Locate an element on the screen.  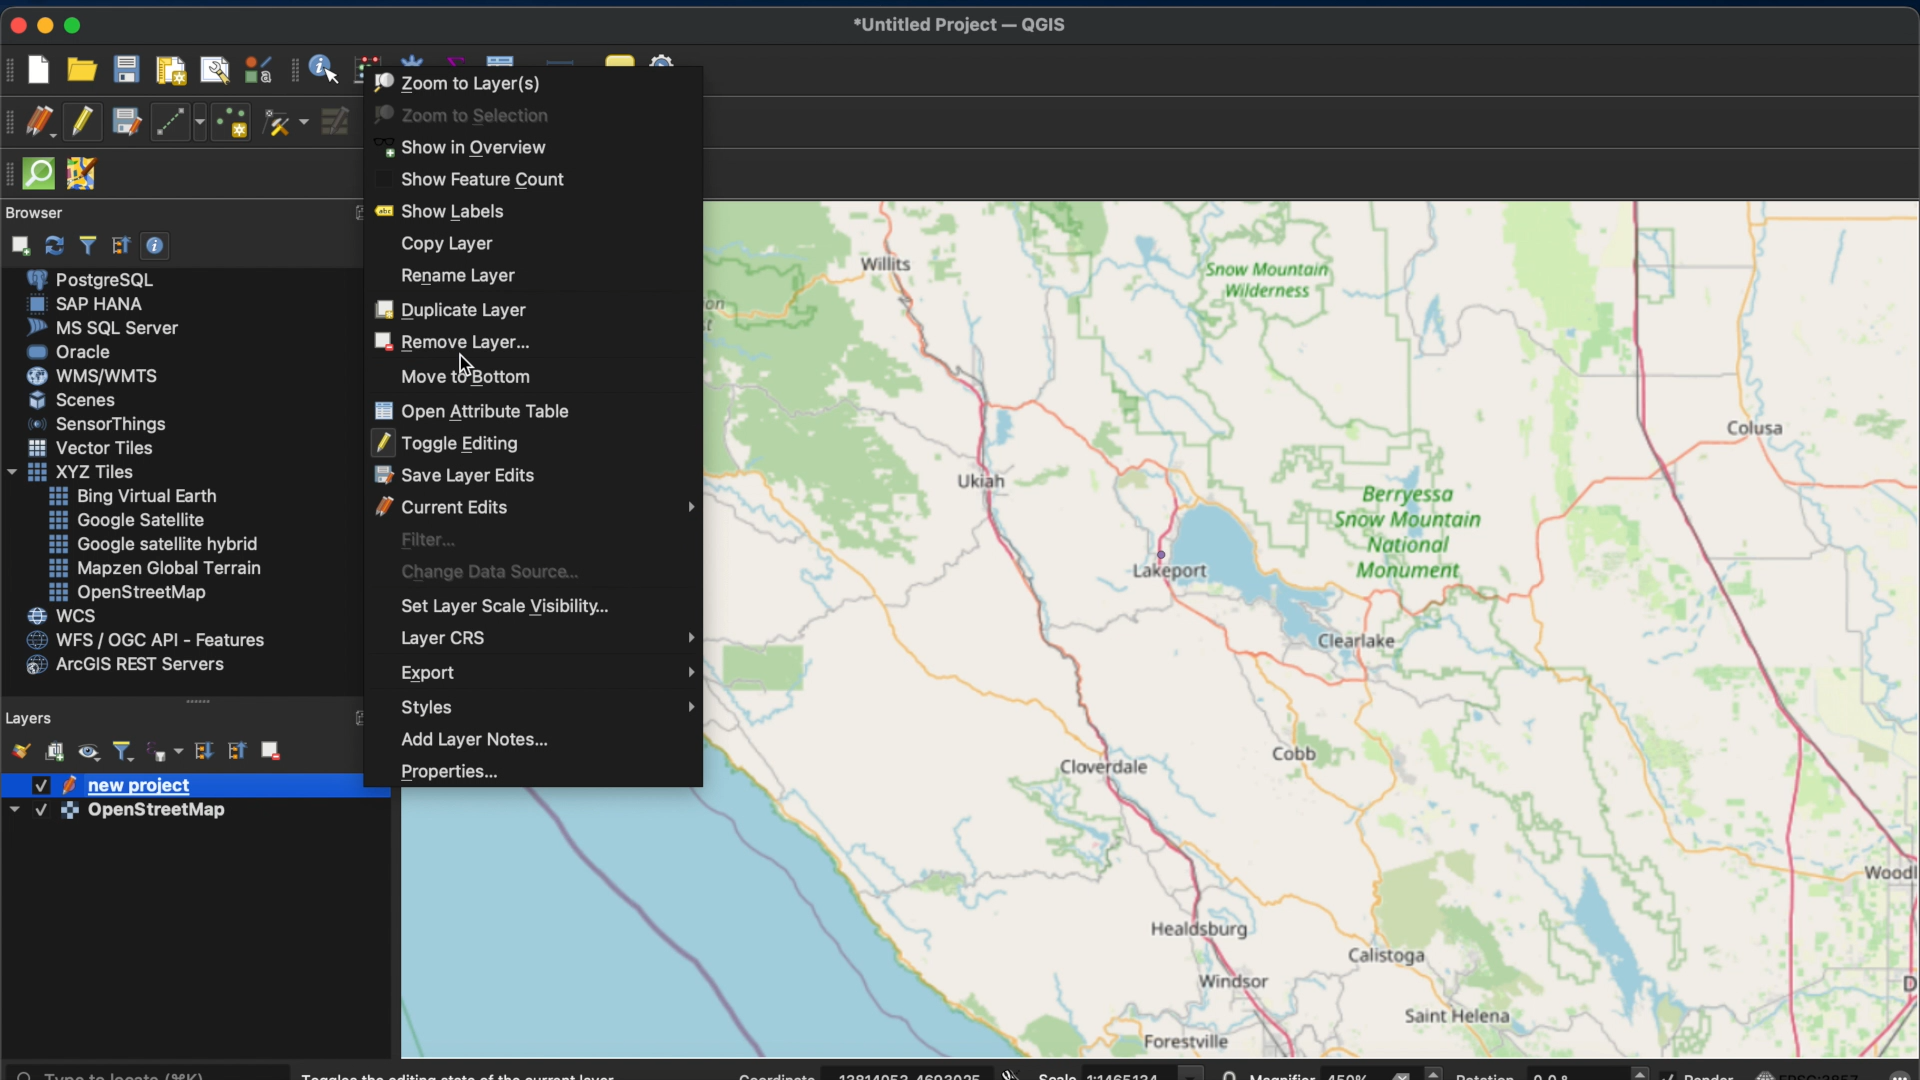
bing virtual earth is located at coordinates (130, 496).